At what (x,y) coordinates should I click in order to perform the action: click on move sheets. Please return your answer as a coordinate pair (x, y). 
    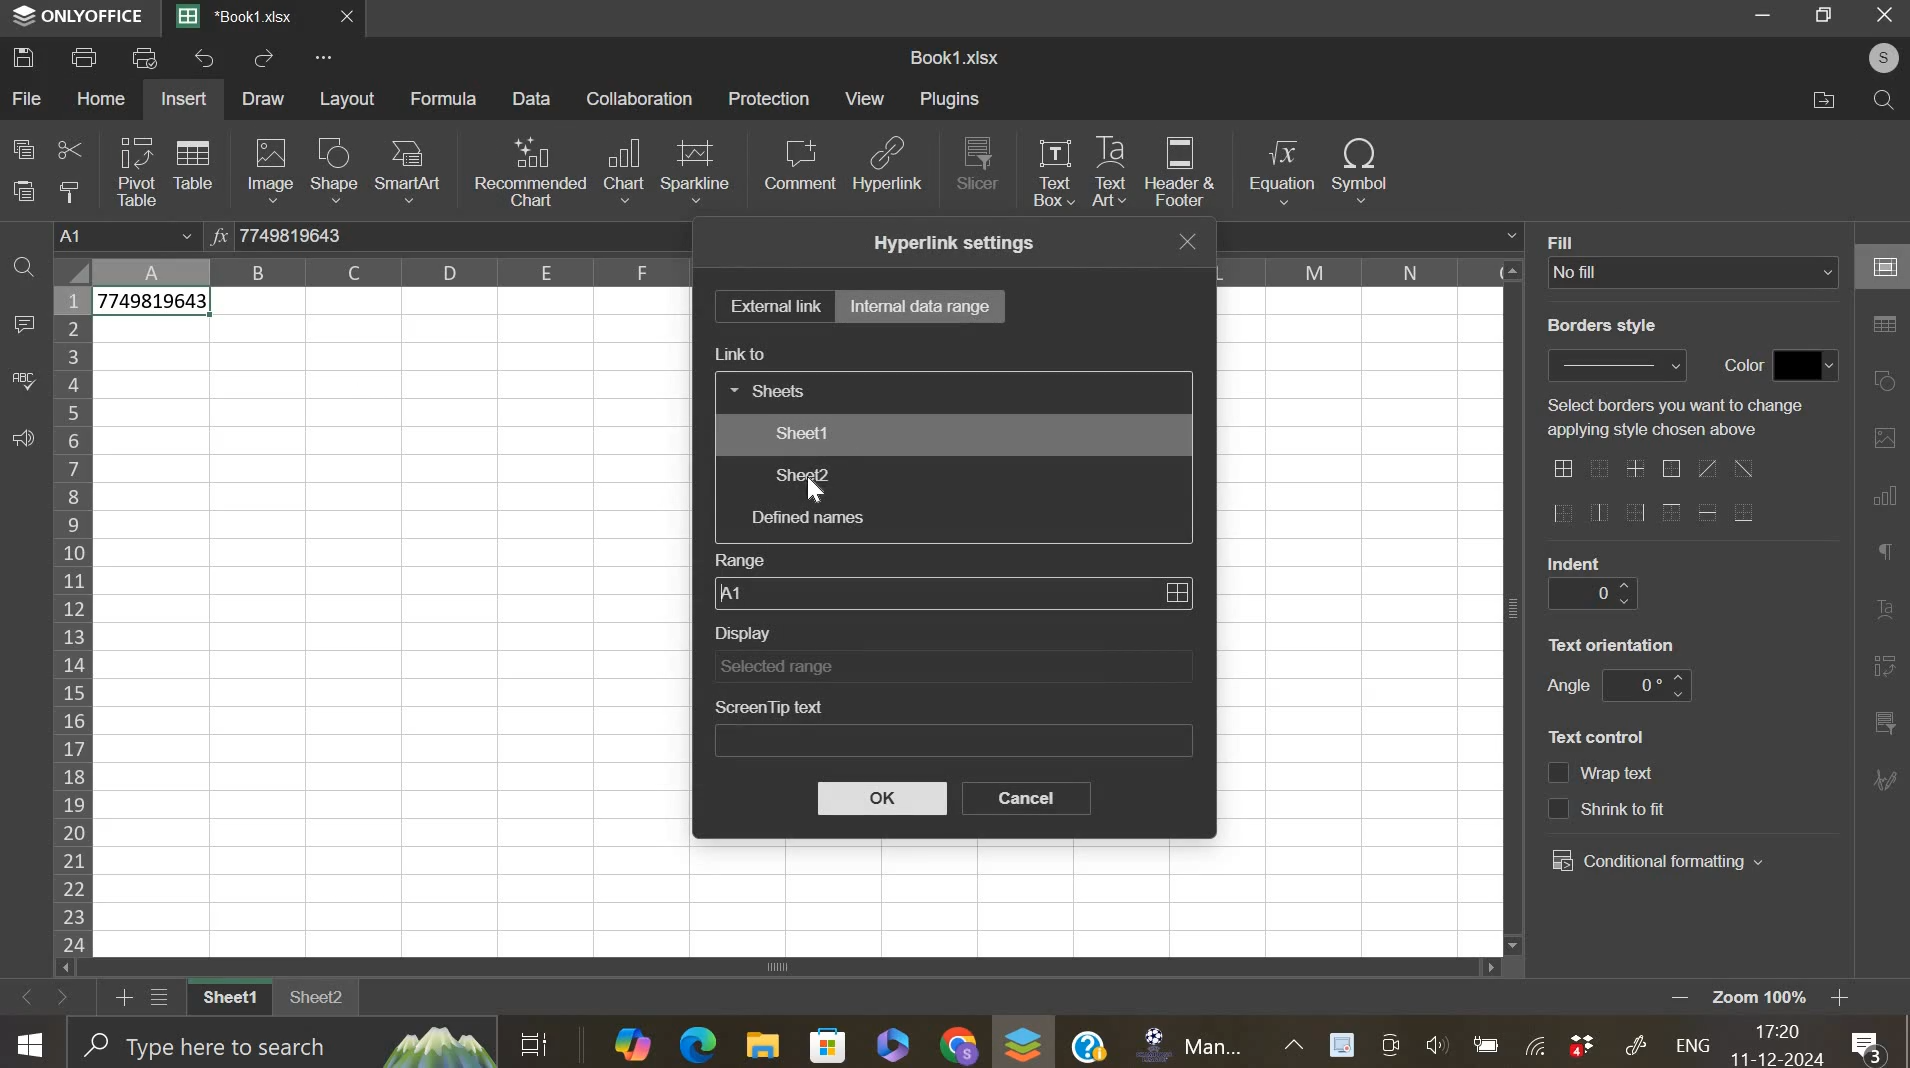
    Looking at the image, I should click on (47, 996).